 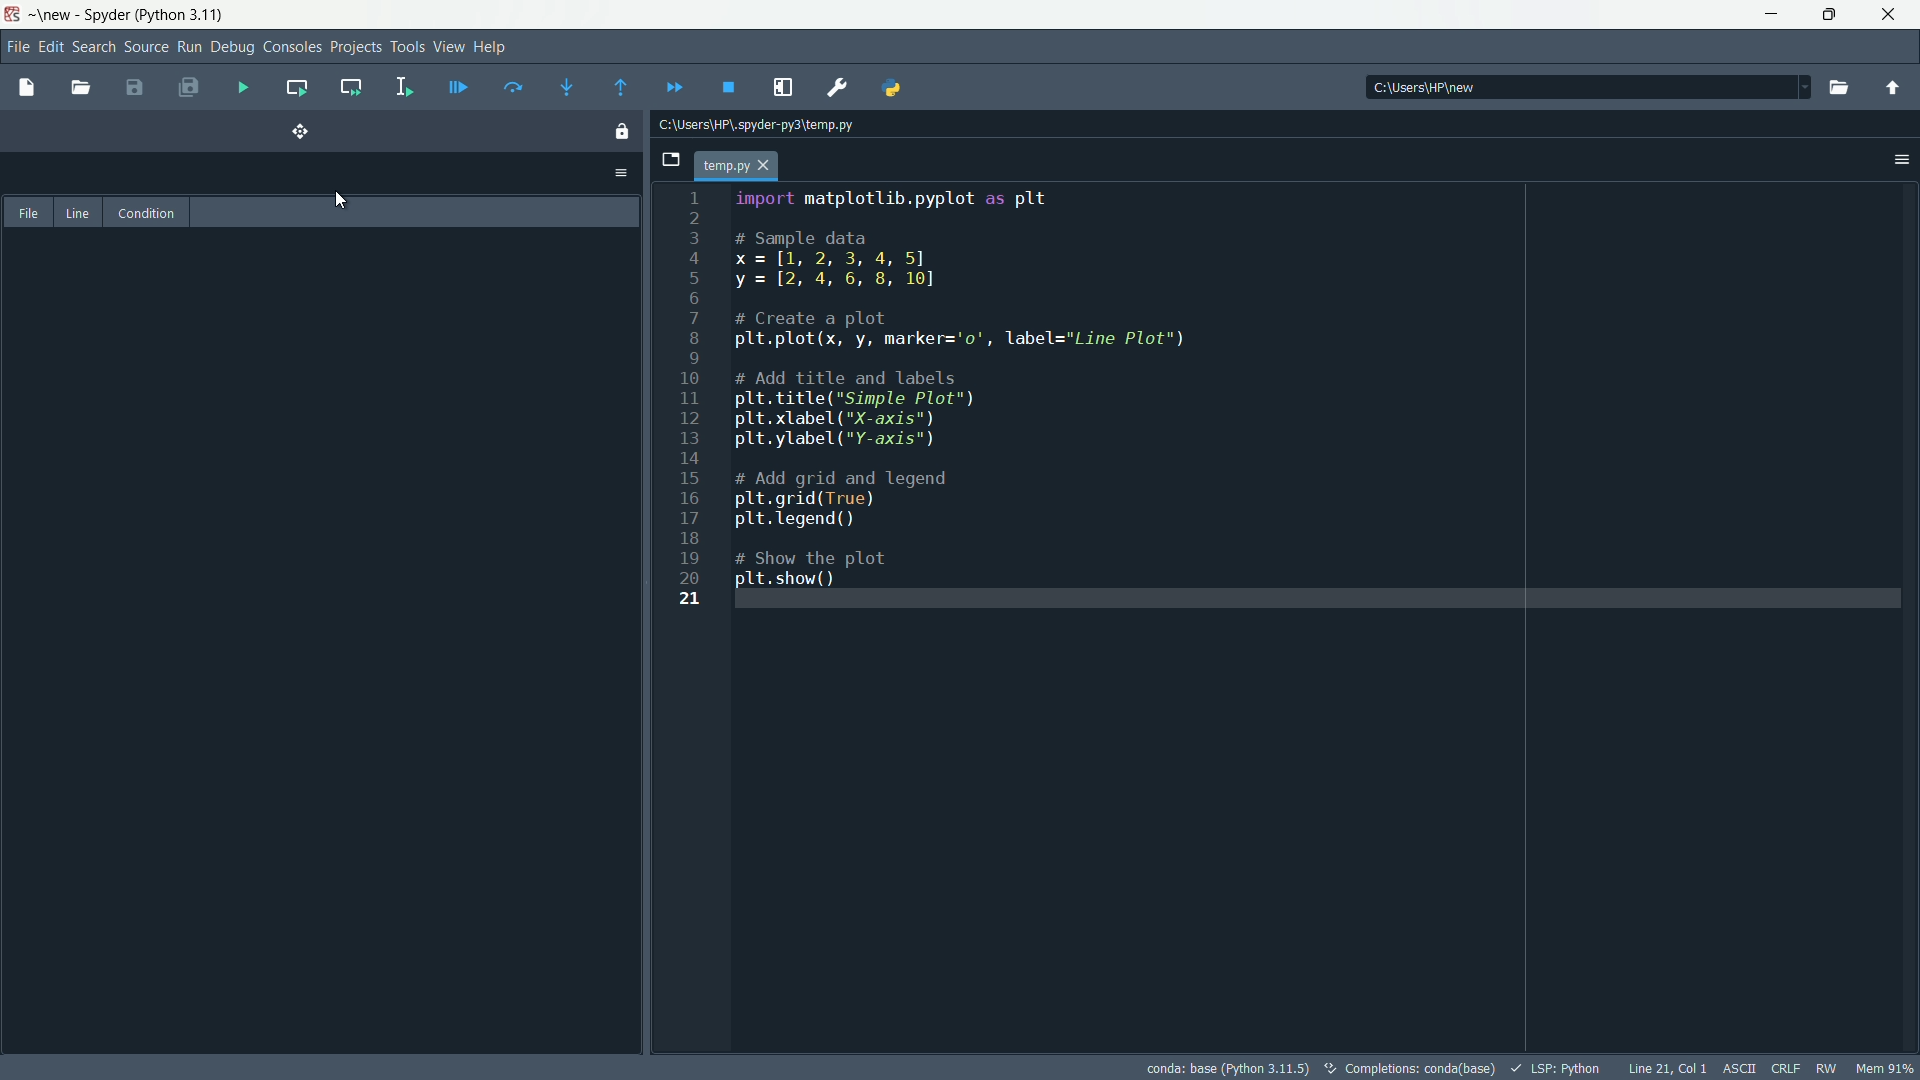 What do you see at coordinates (54, 14) in the screenshot?
I see `new` at bounding box center [54, 14].